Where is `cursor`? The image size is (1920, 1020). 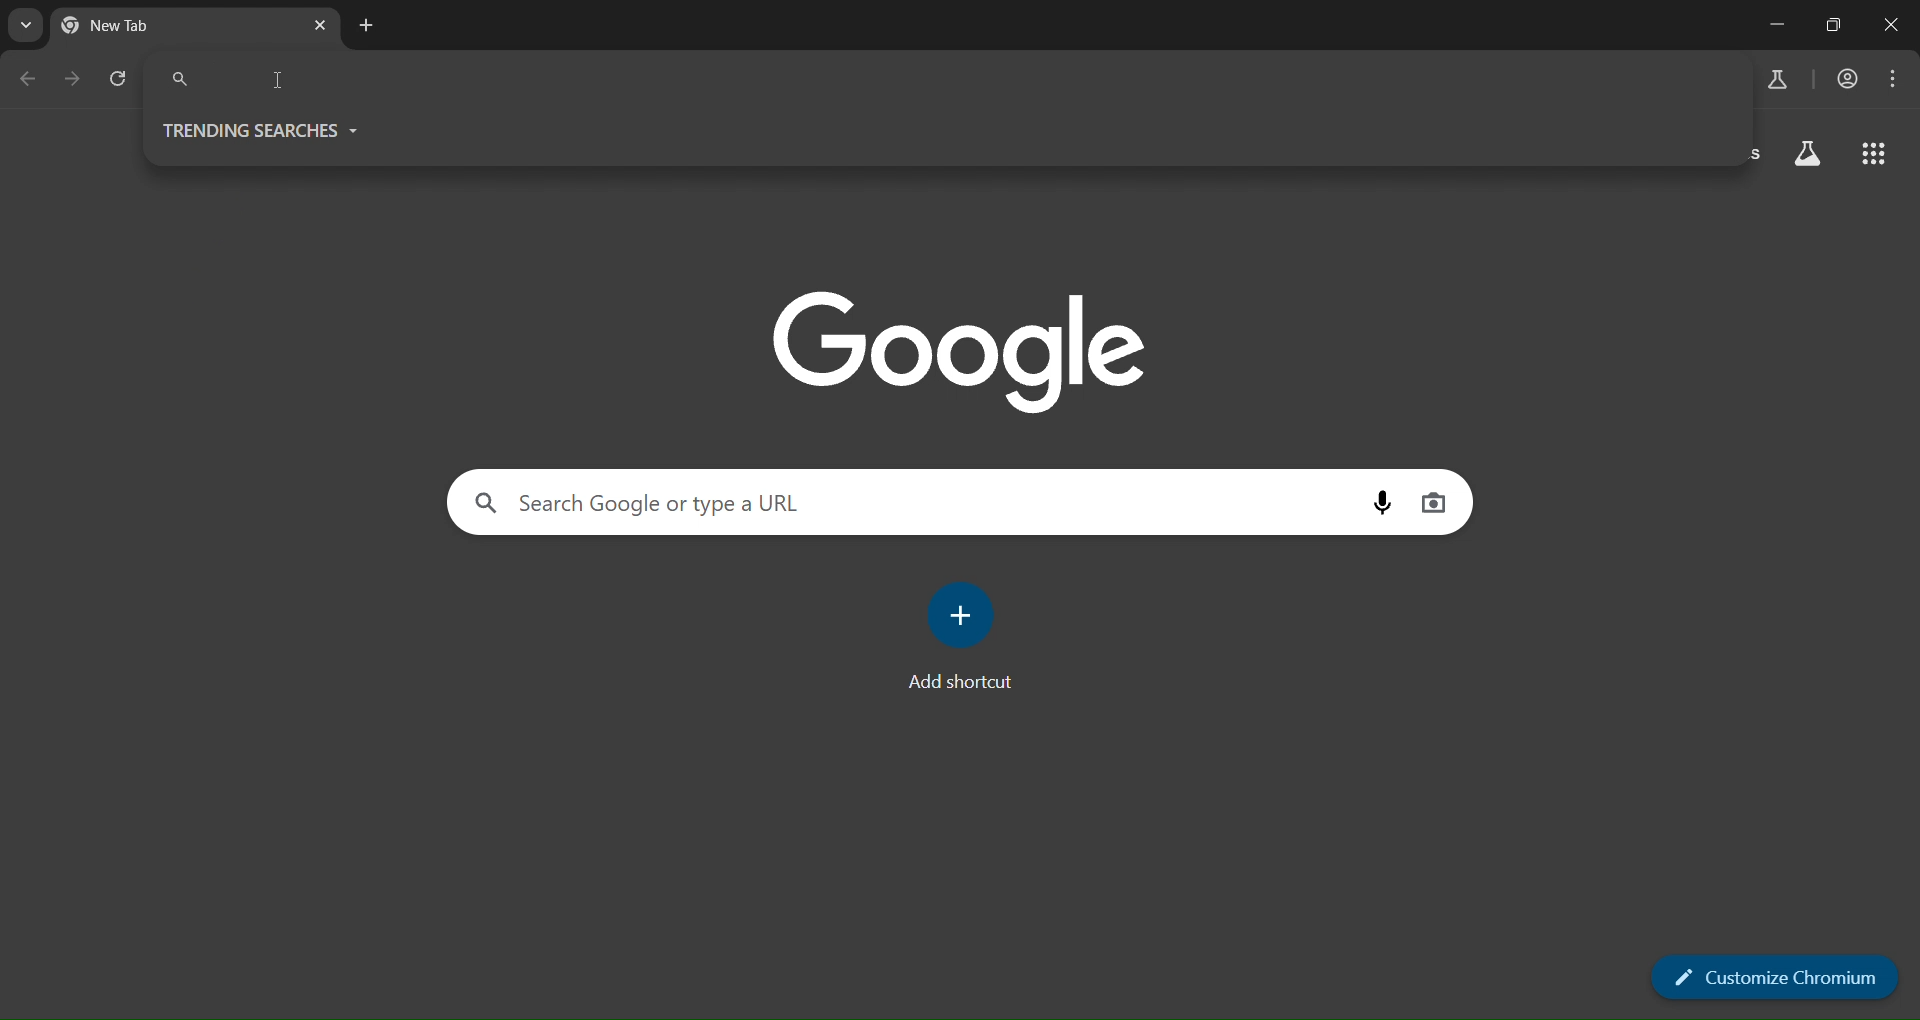 cursor is located at coordinates (275, 82).